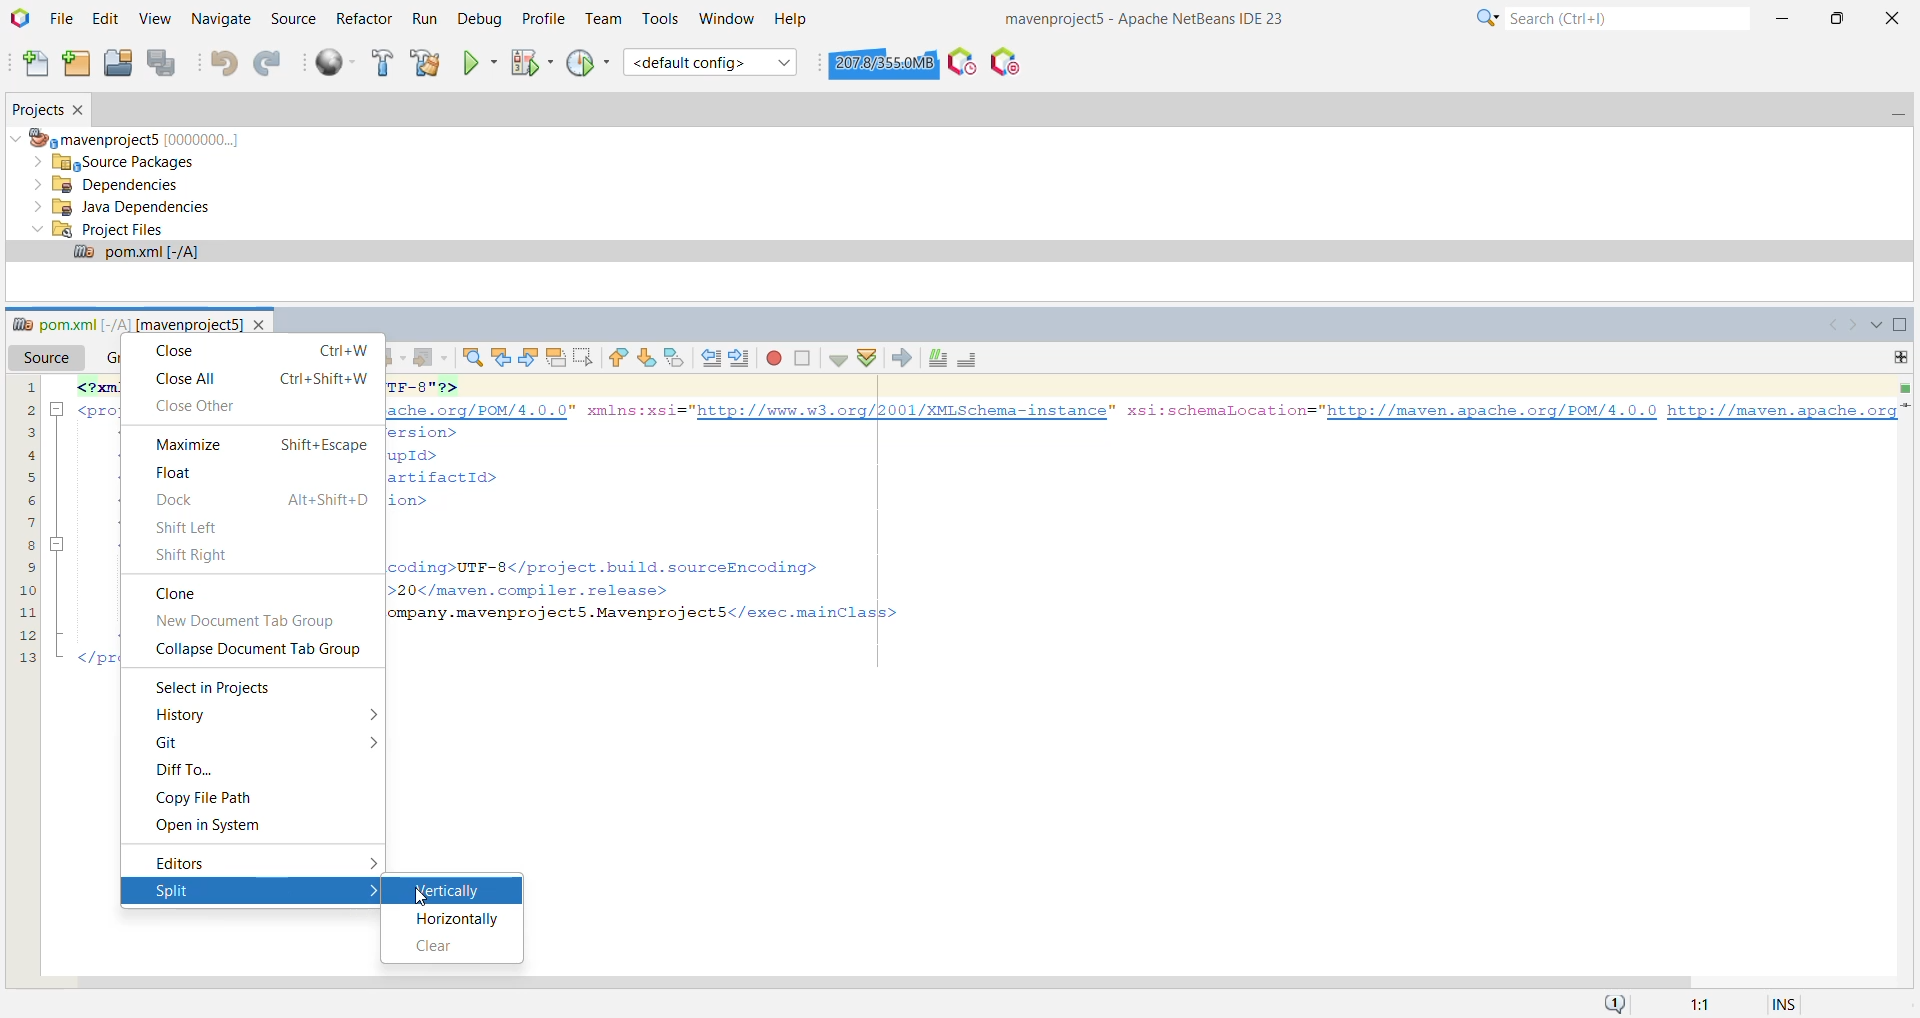 The height and width of the screenshot is (1018, 1920). Describe the element at coordinates (132, 137) in the screenshot. I see `mavenproject5` at that location.